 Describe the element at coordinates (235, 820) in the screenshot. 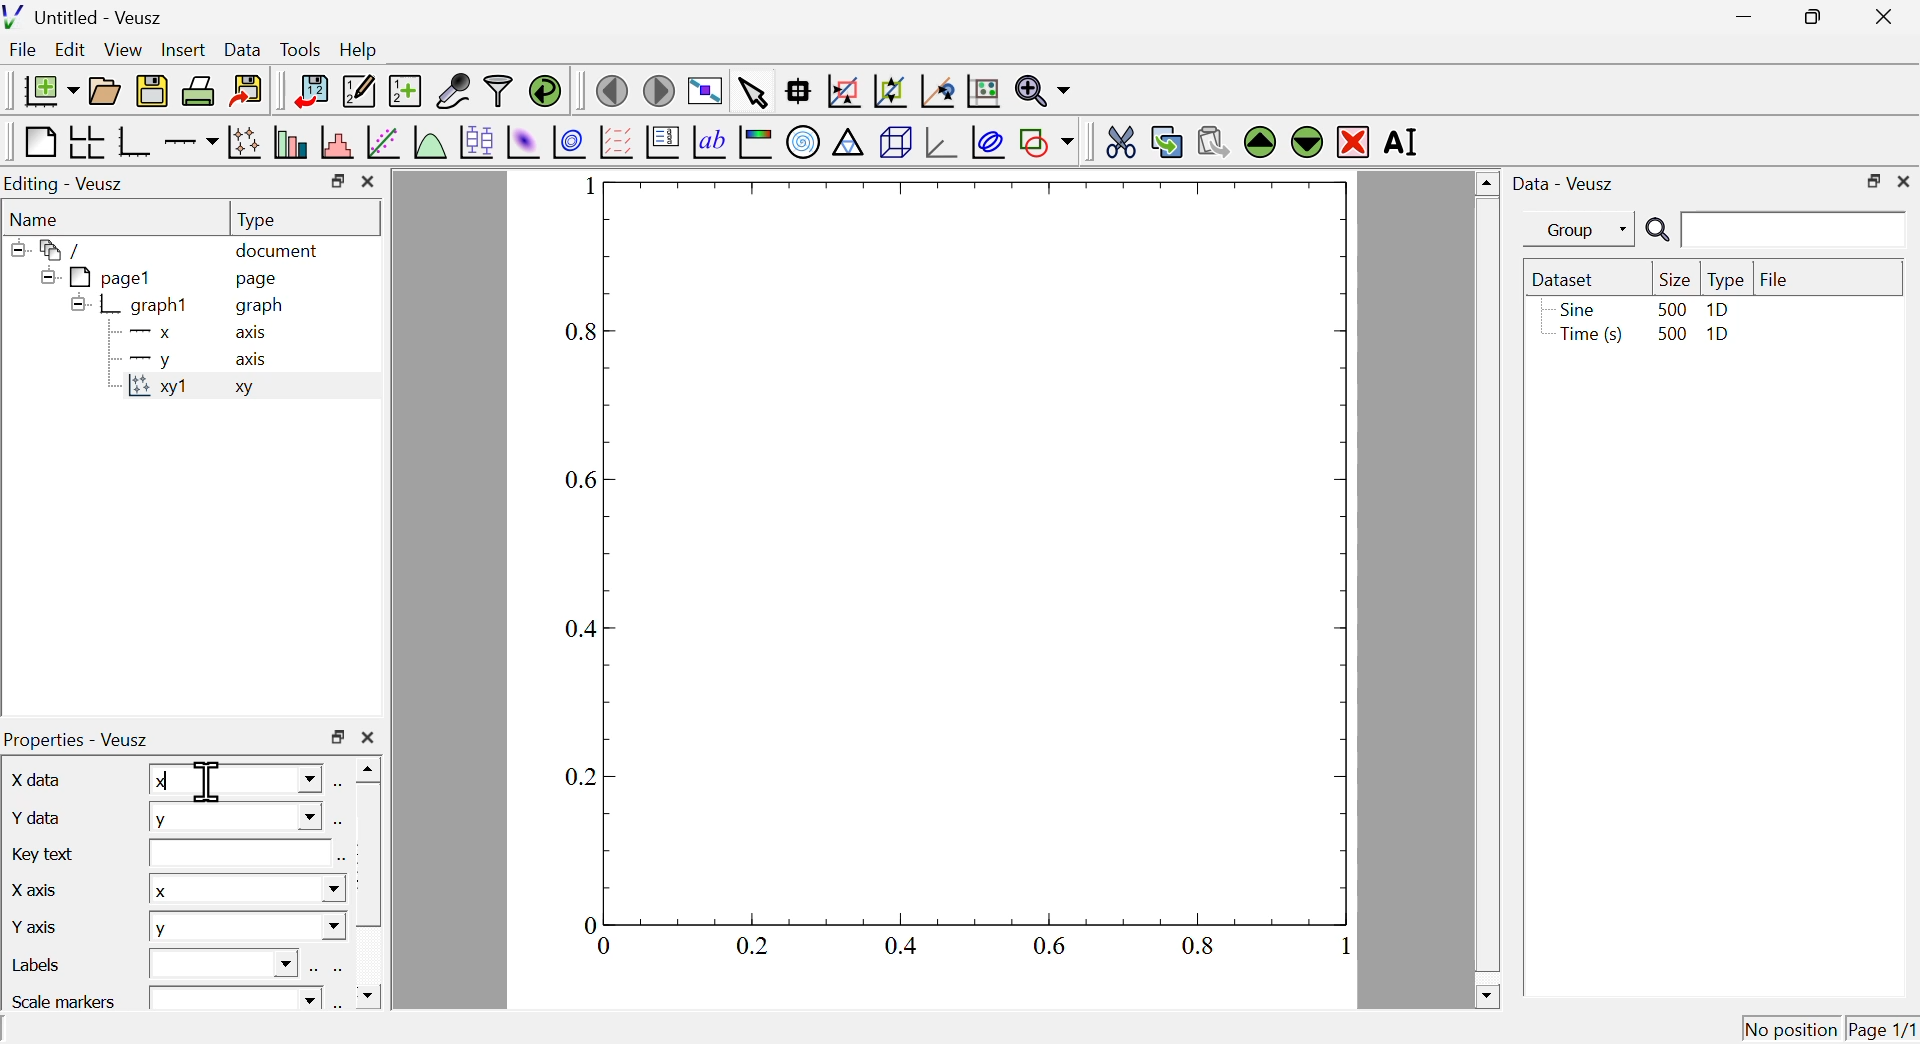

I see `y` at that location.